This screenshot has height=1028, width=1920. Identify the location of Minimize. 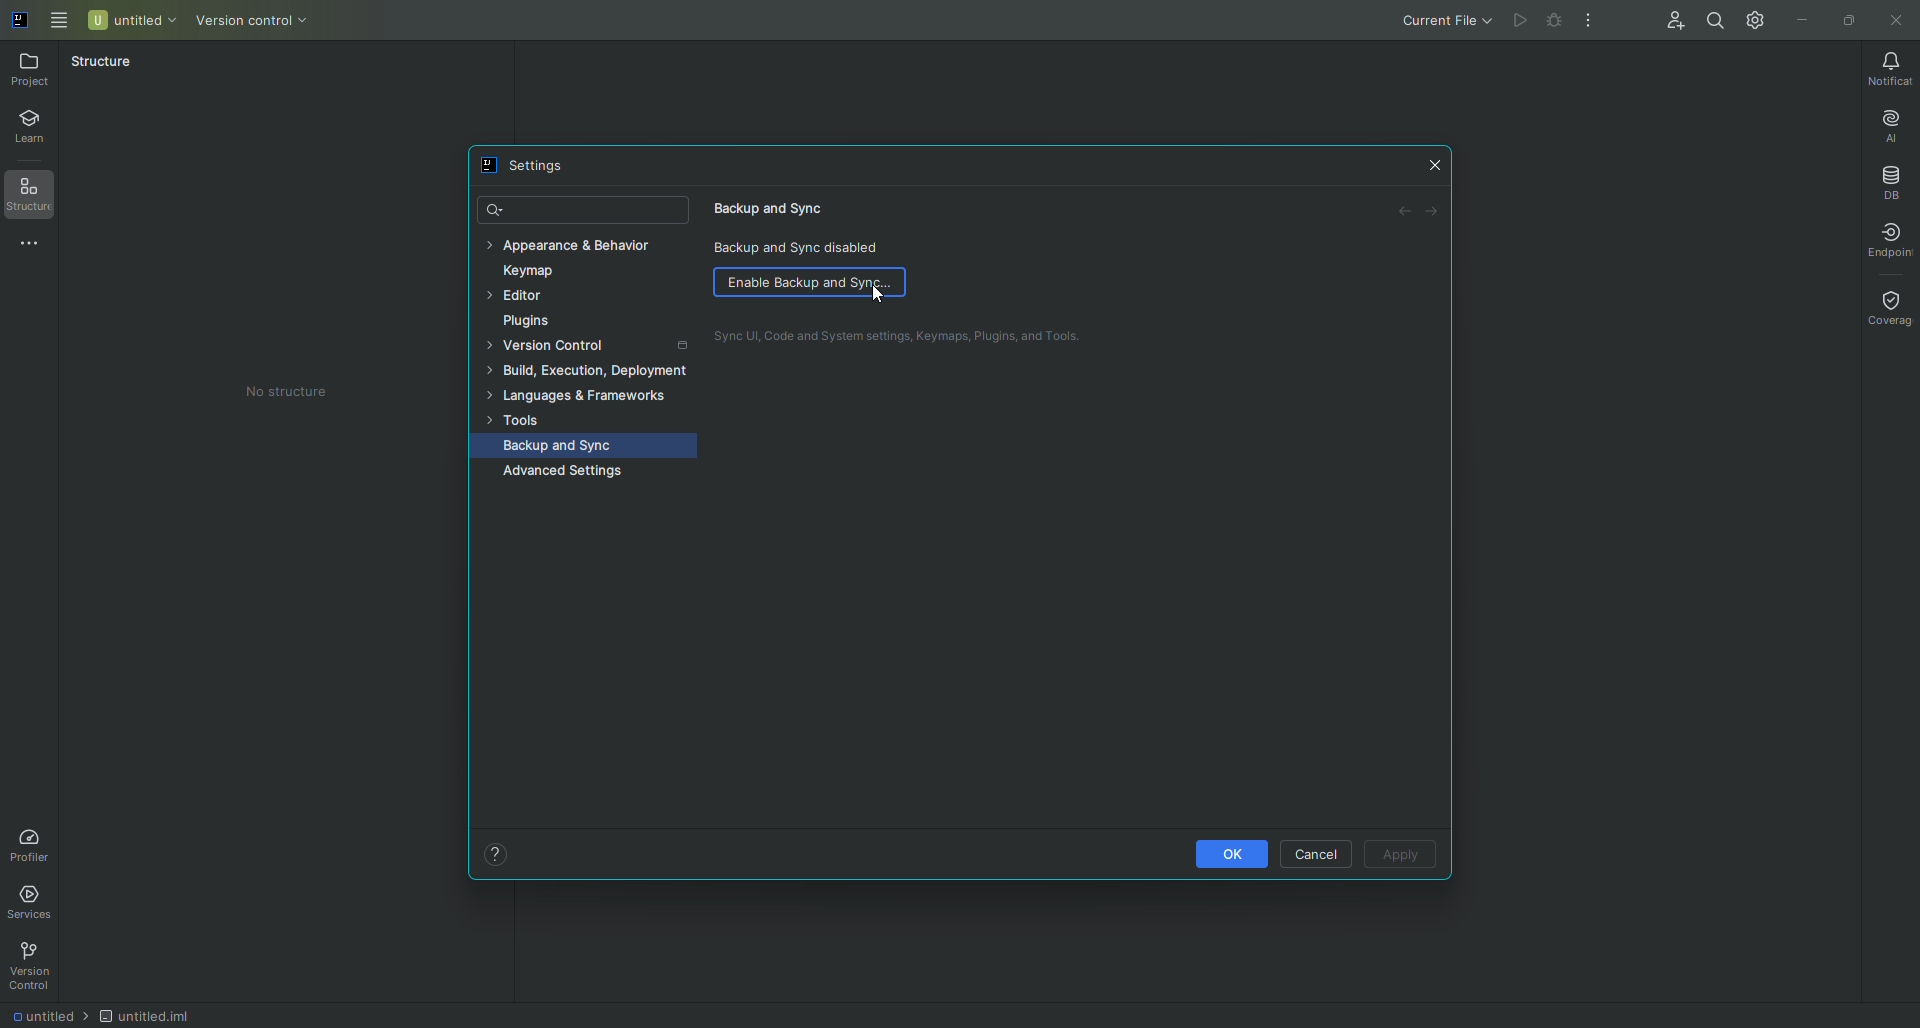
(1801, 18).